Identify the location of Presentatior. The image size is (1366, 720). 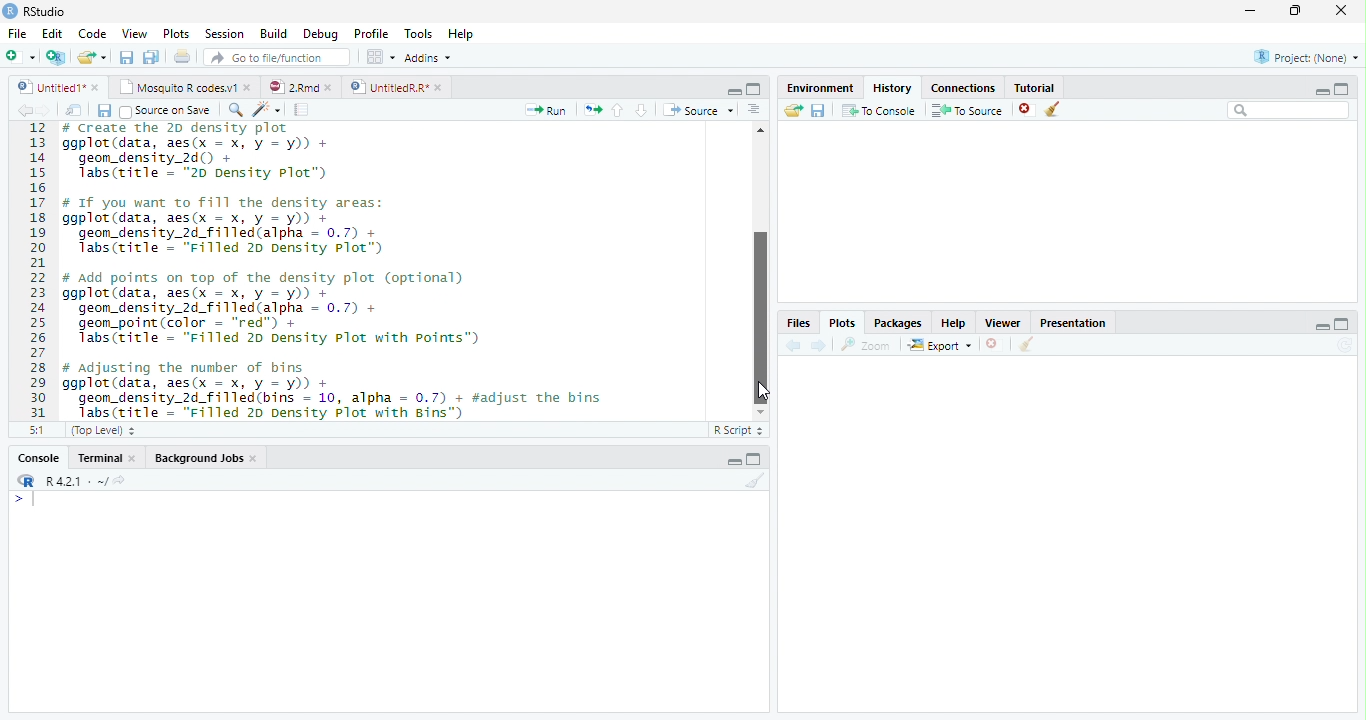
(1072, 324).